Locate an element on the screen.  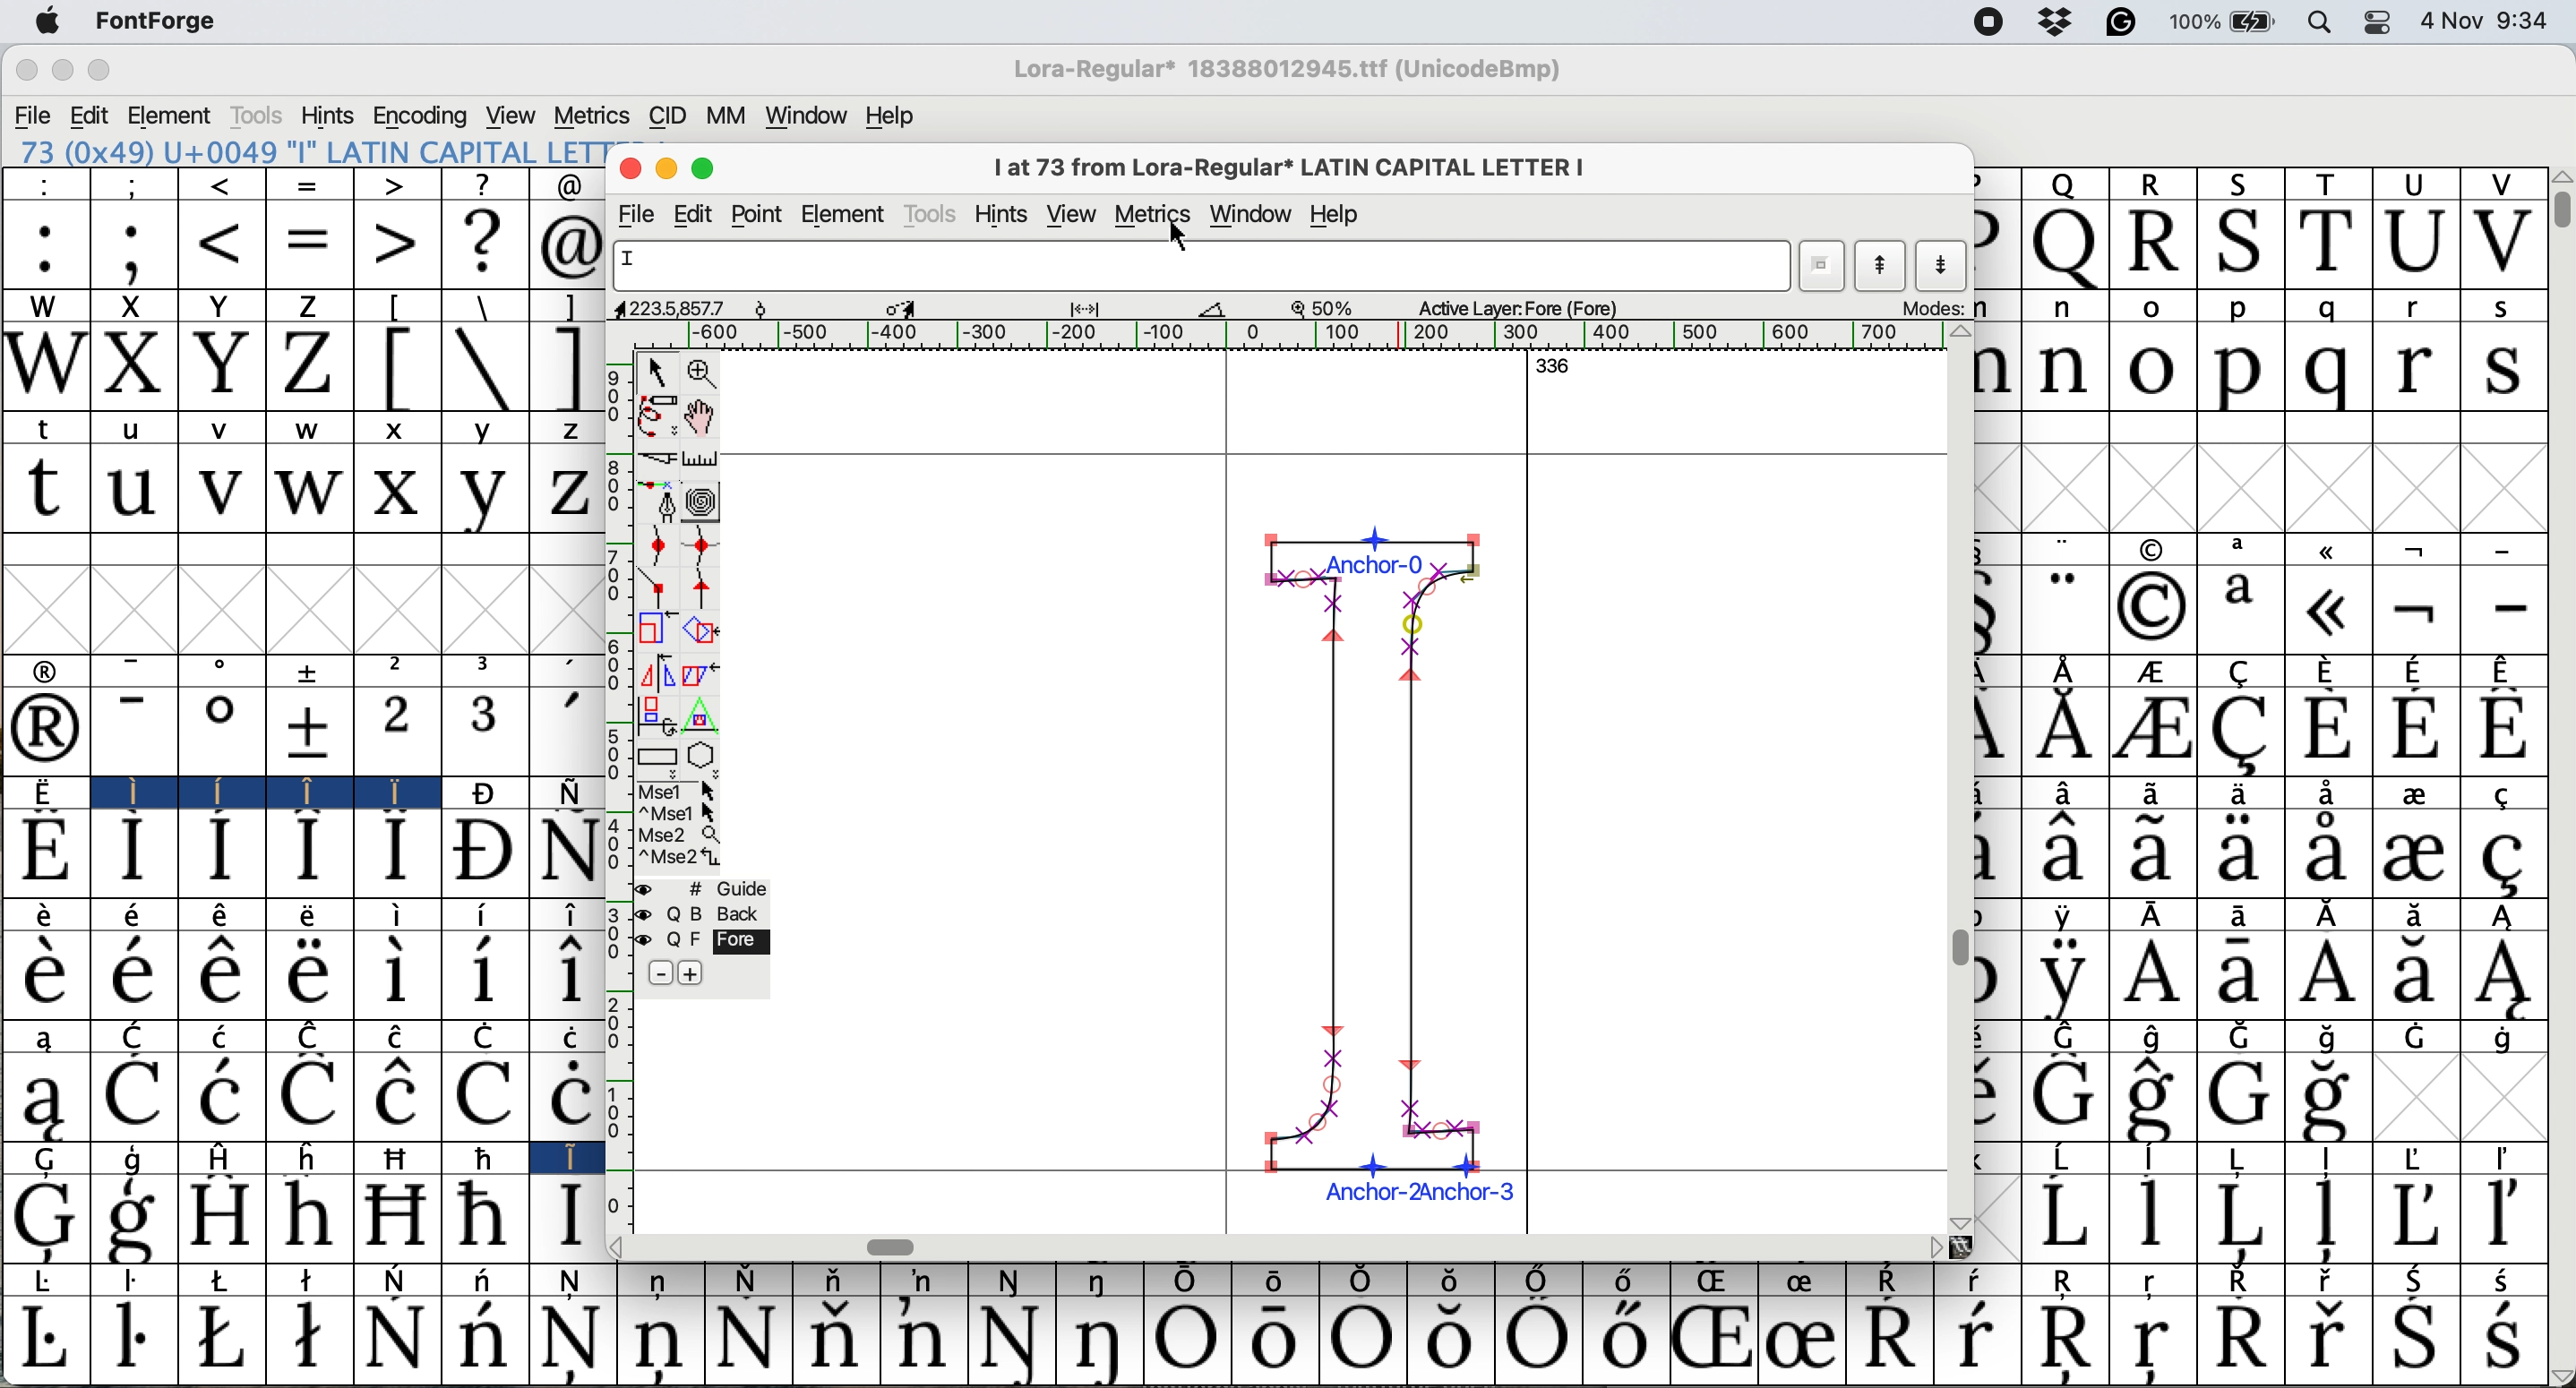
Symbol is located at coordinates (136, 1219).